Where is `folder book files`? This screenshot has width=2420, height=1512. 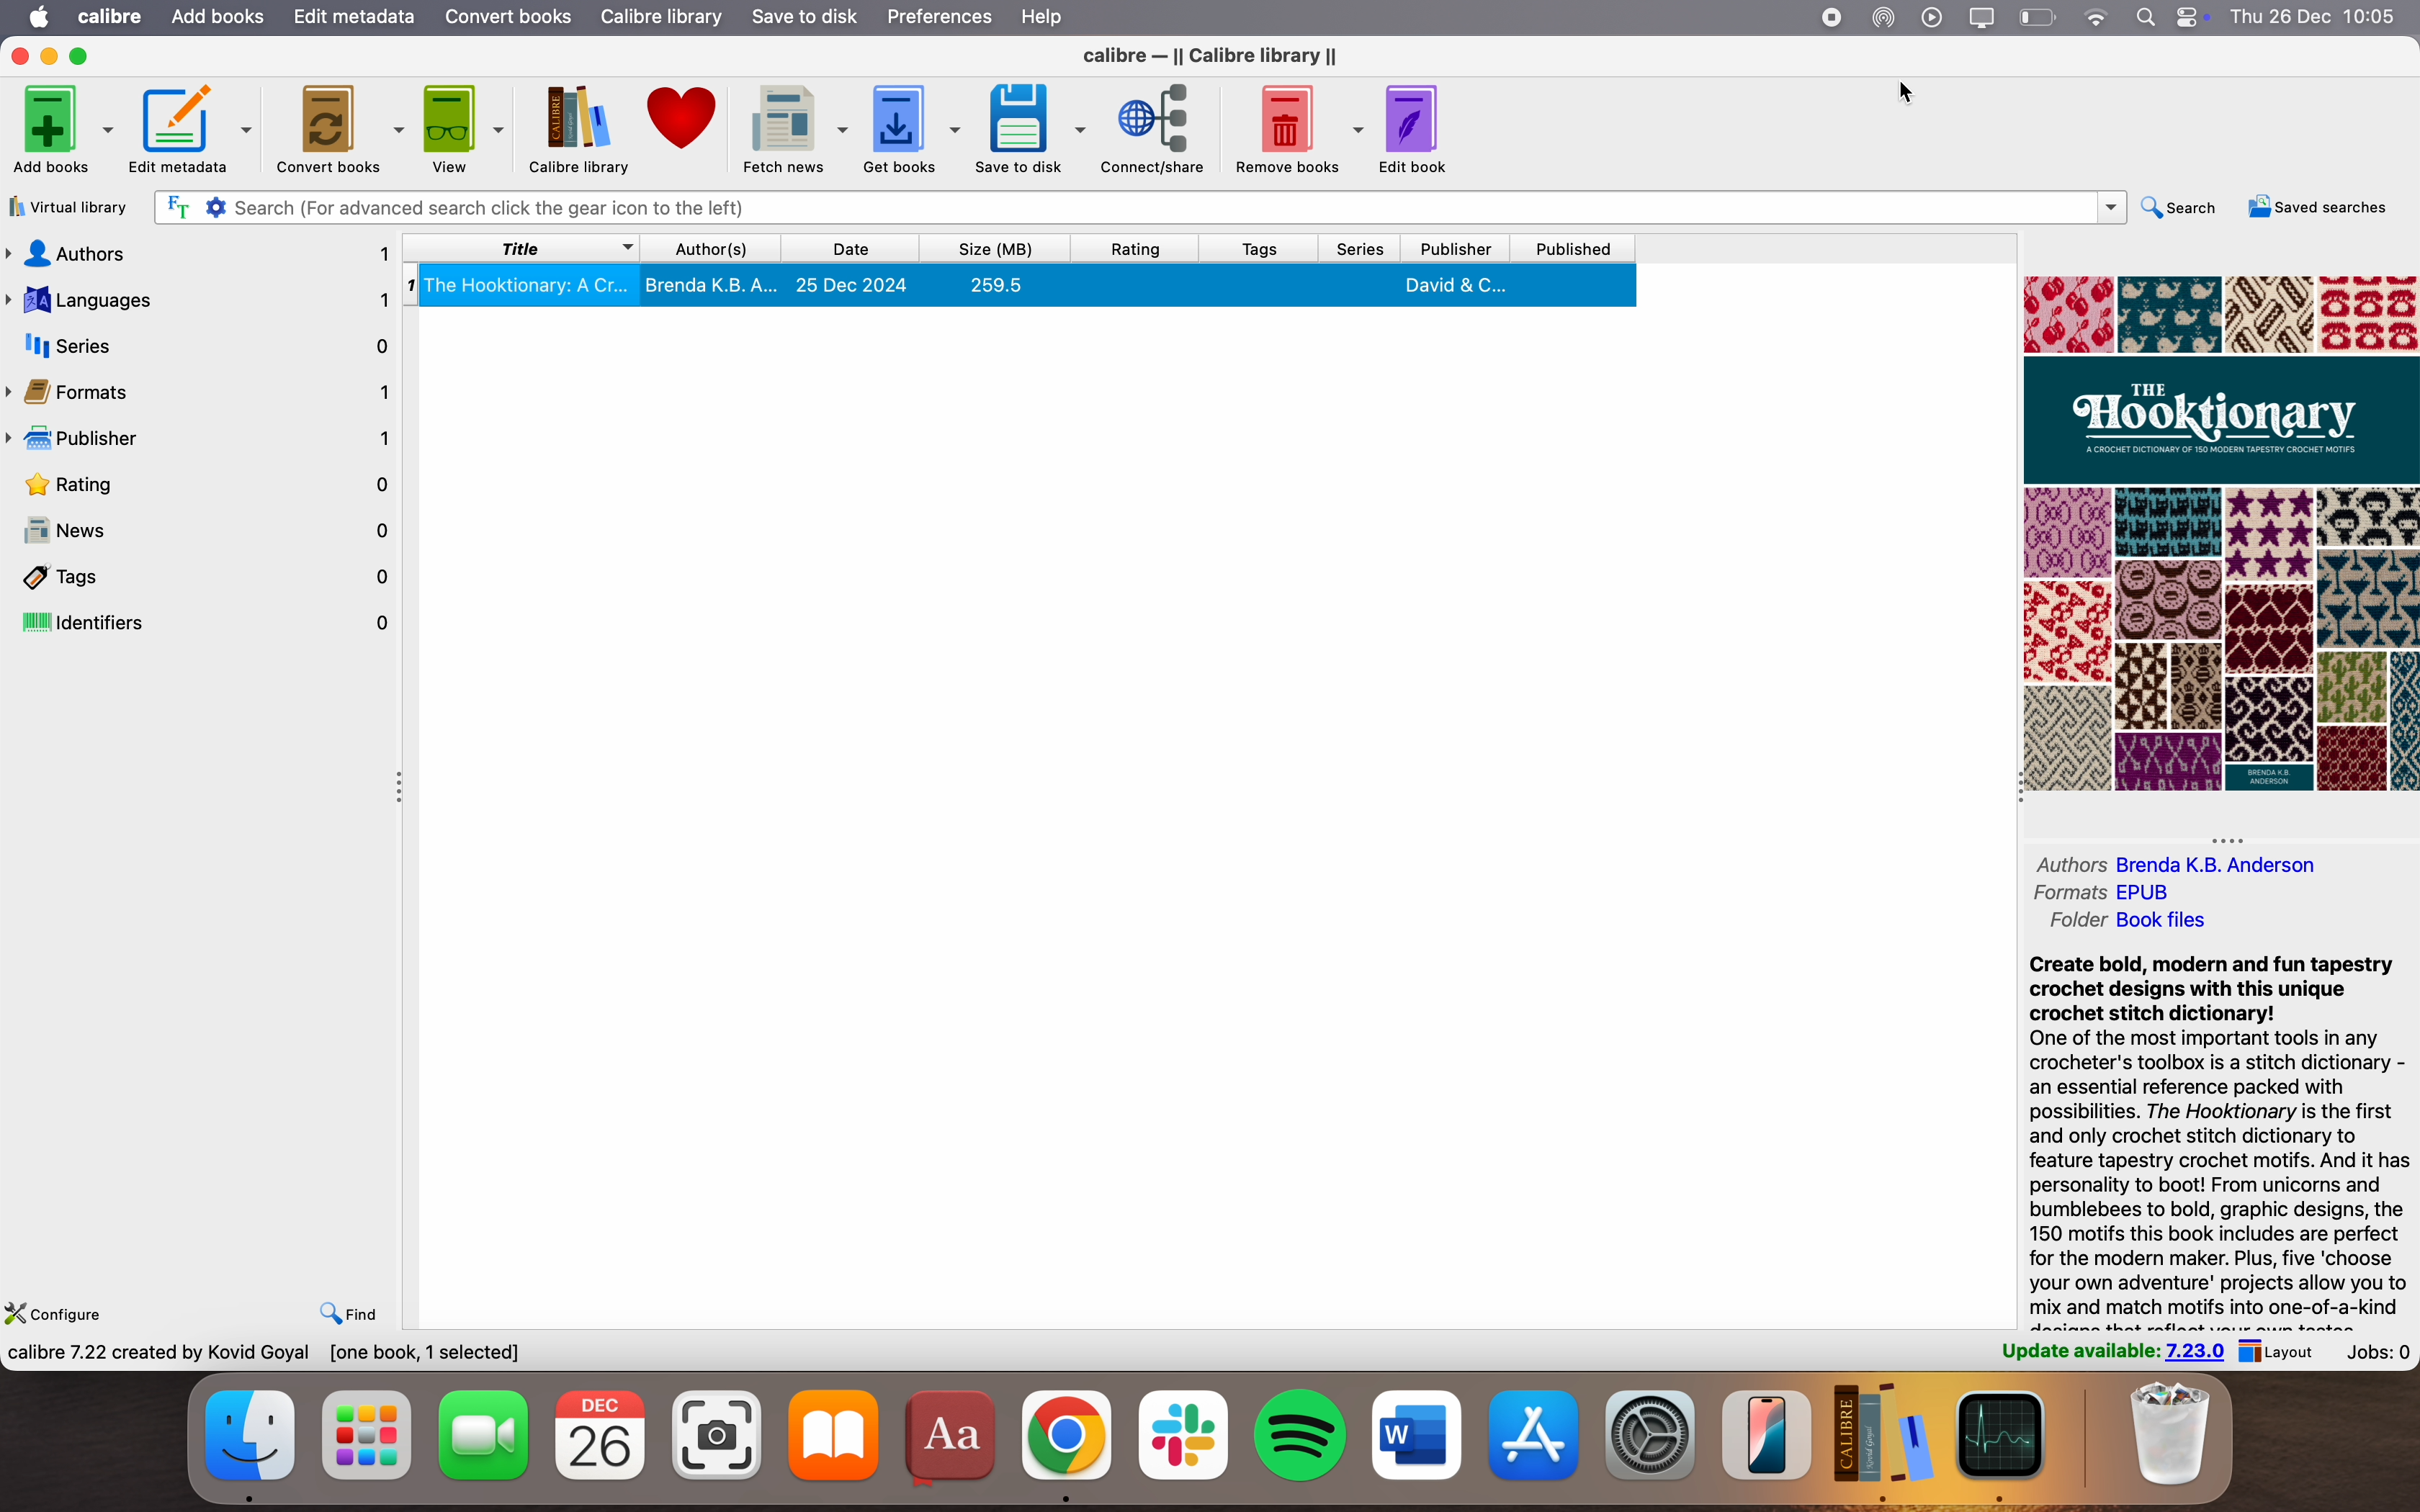 folder book files is located at coordinates (2125, 921).